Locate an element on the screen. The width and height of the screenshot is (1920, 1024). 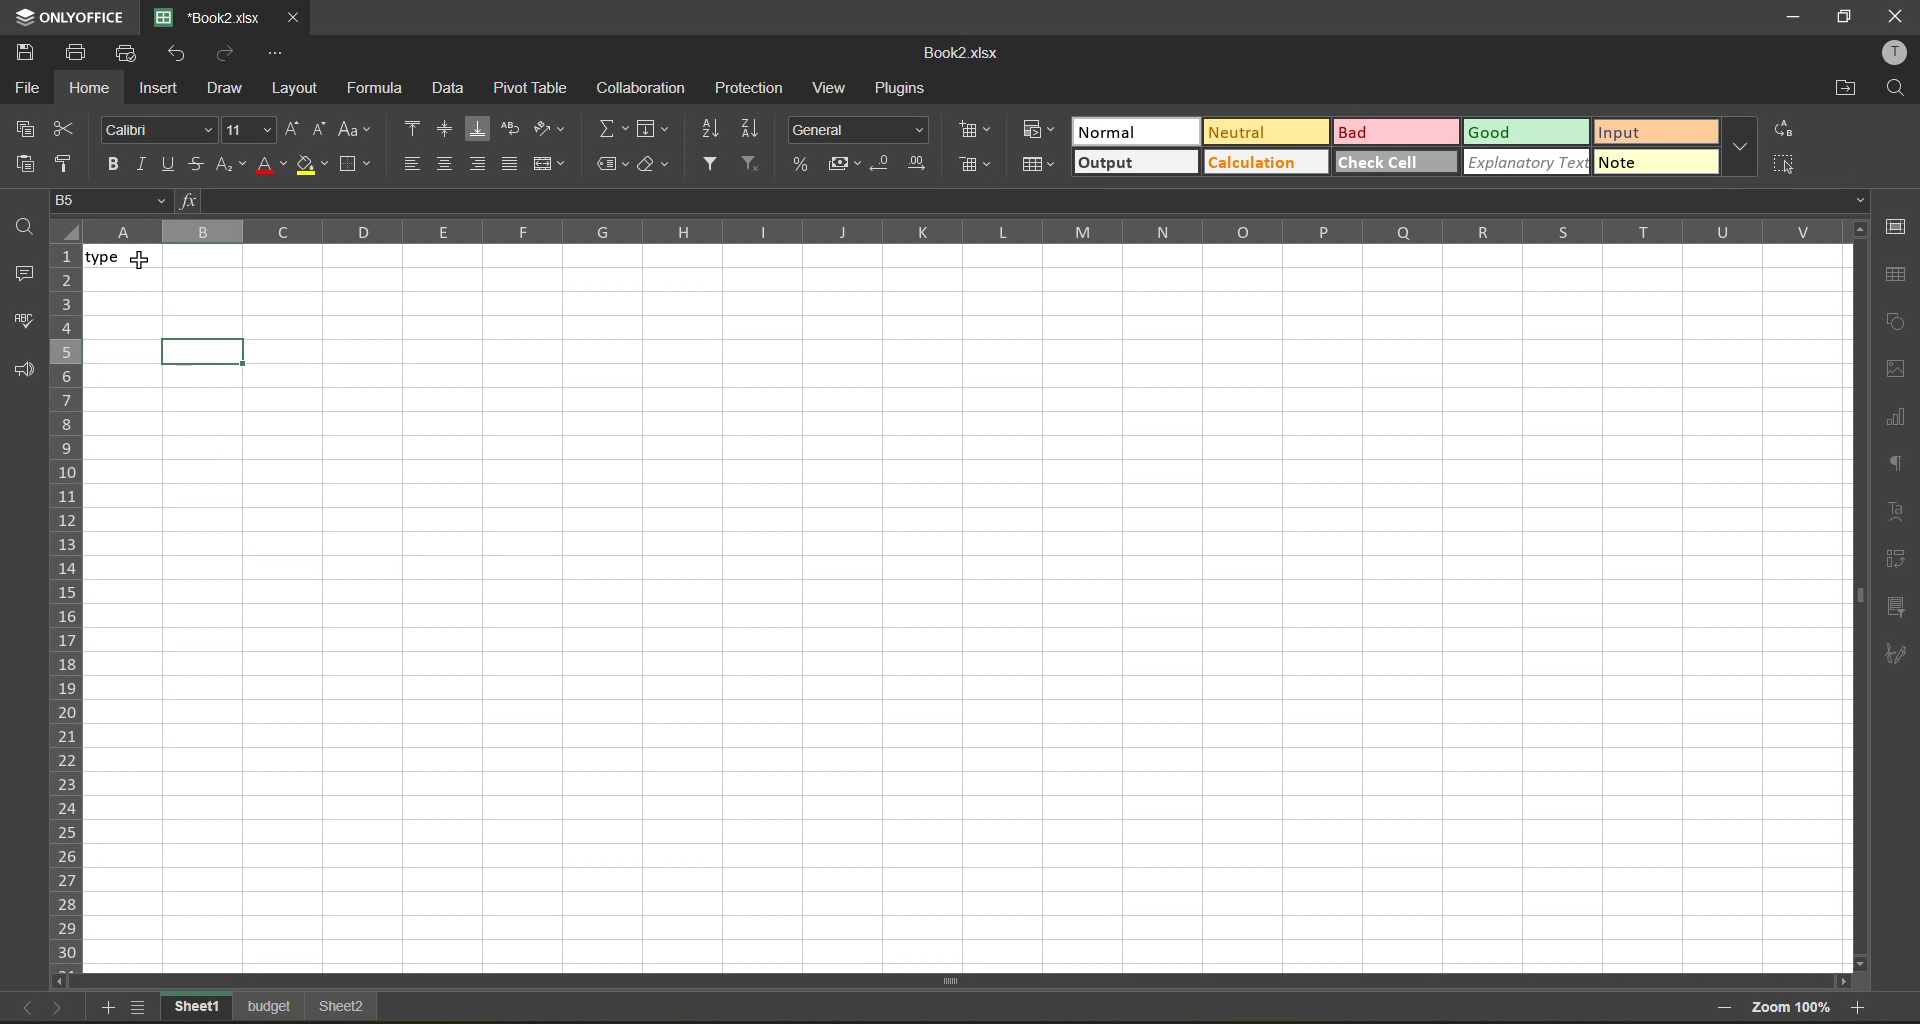
align top is located at coordinates (414, 131).